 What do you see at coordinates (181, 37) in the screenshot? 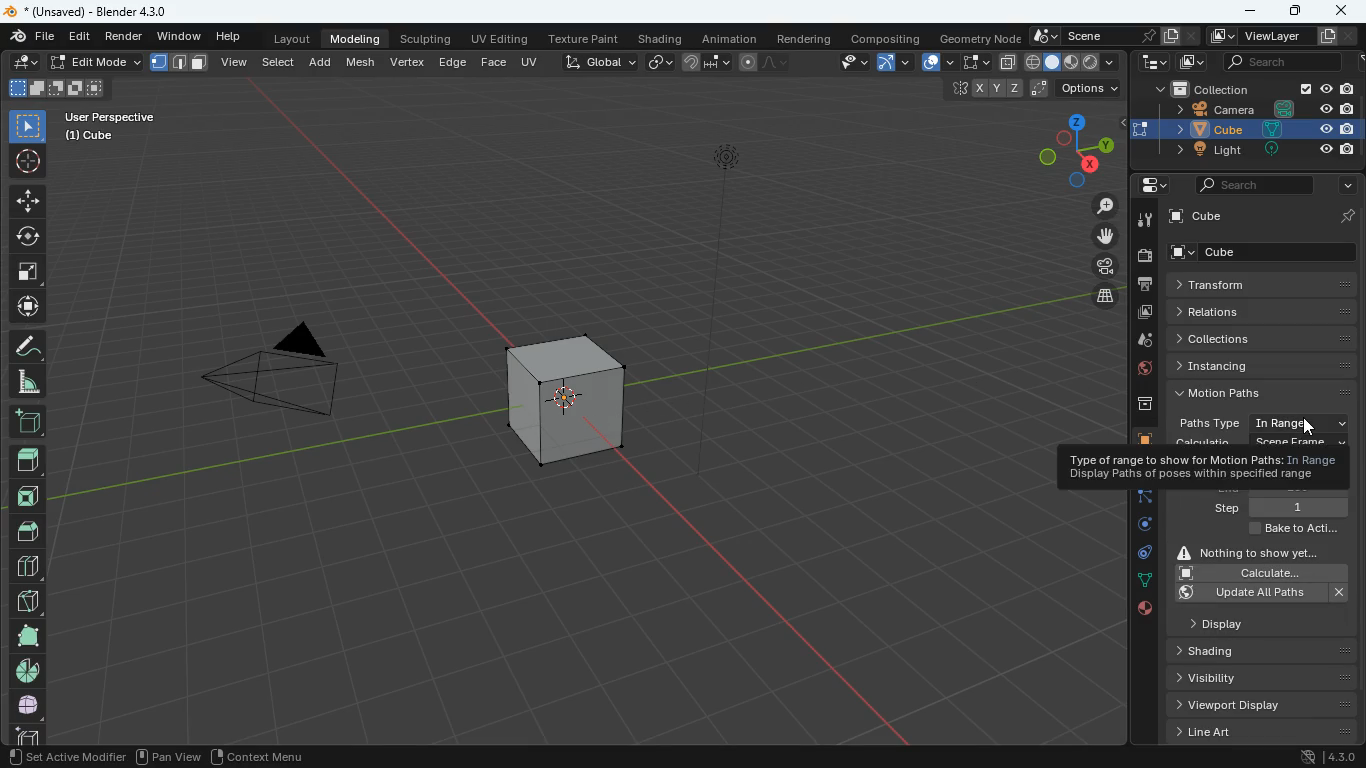
I see `window` at bounding box center [181, 37].